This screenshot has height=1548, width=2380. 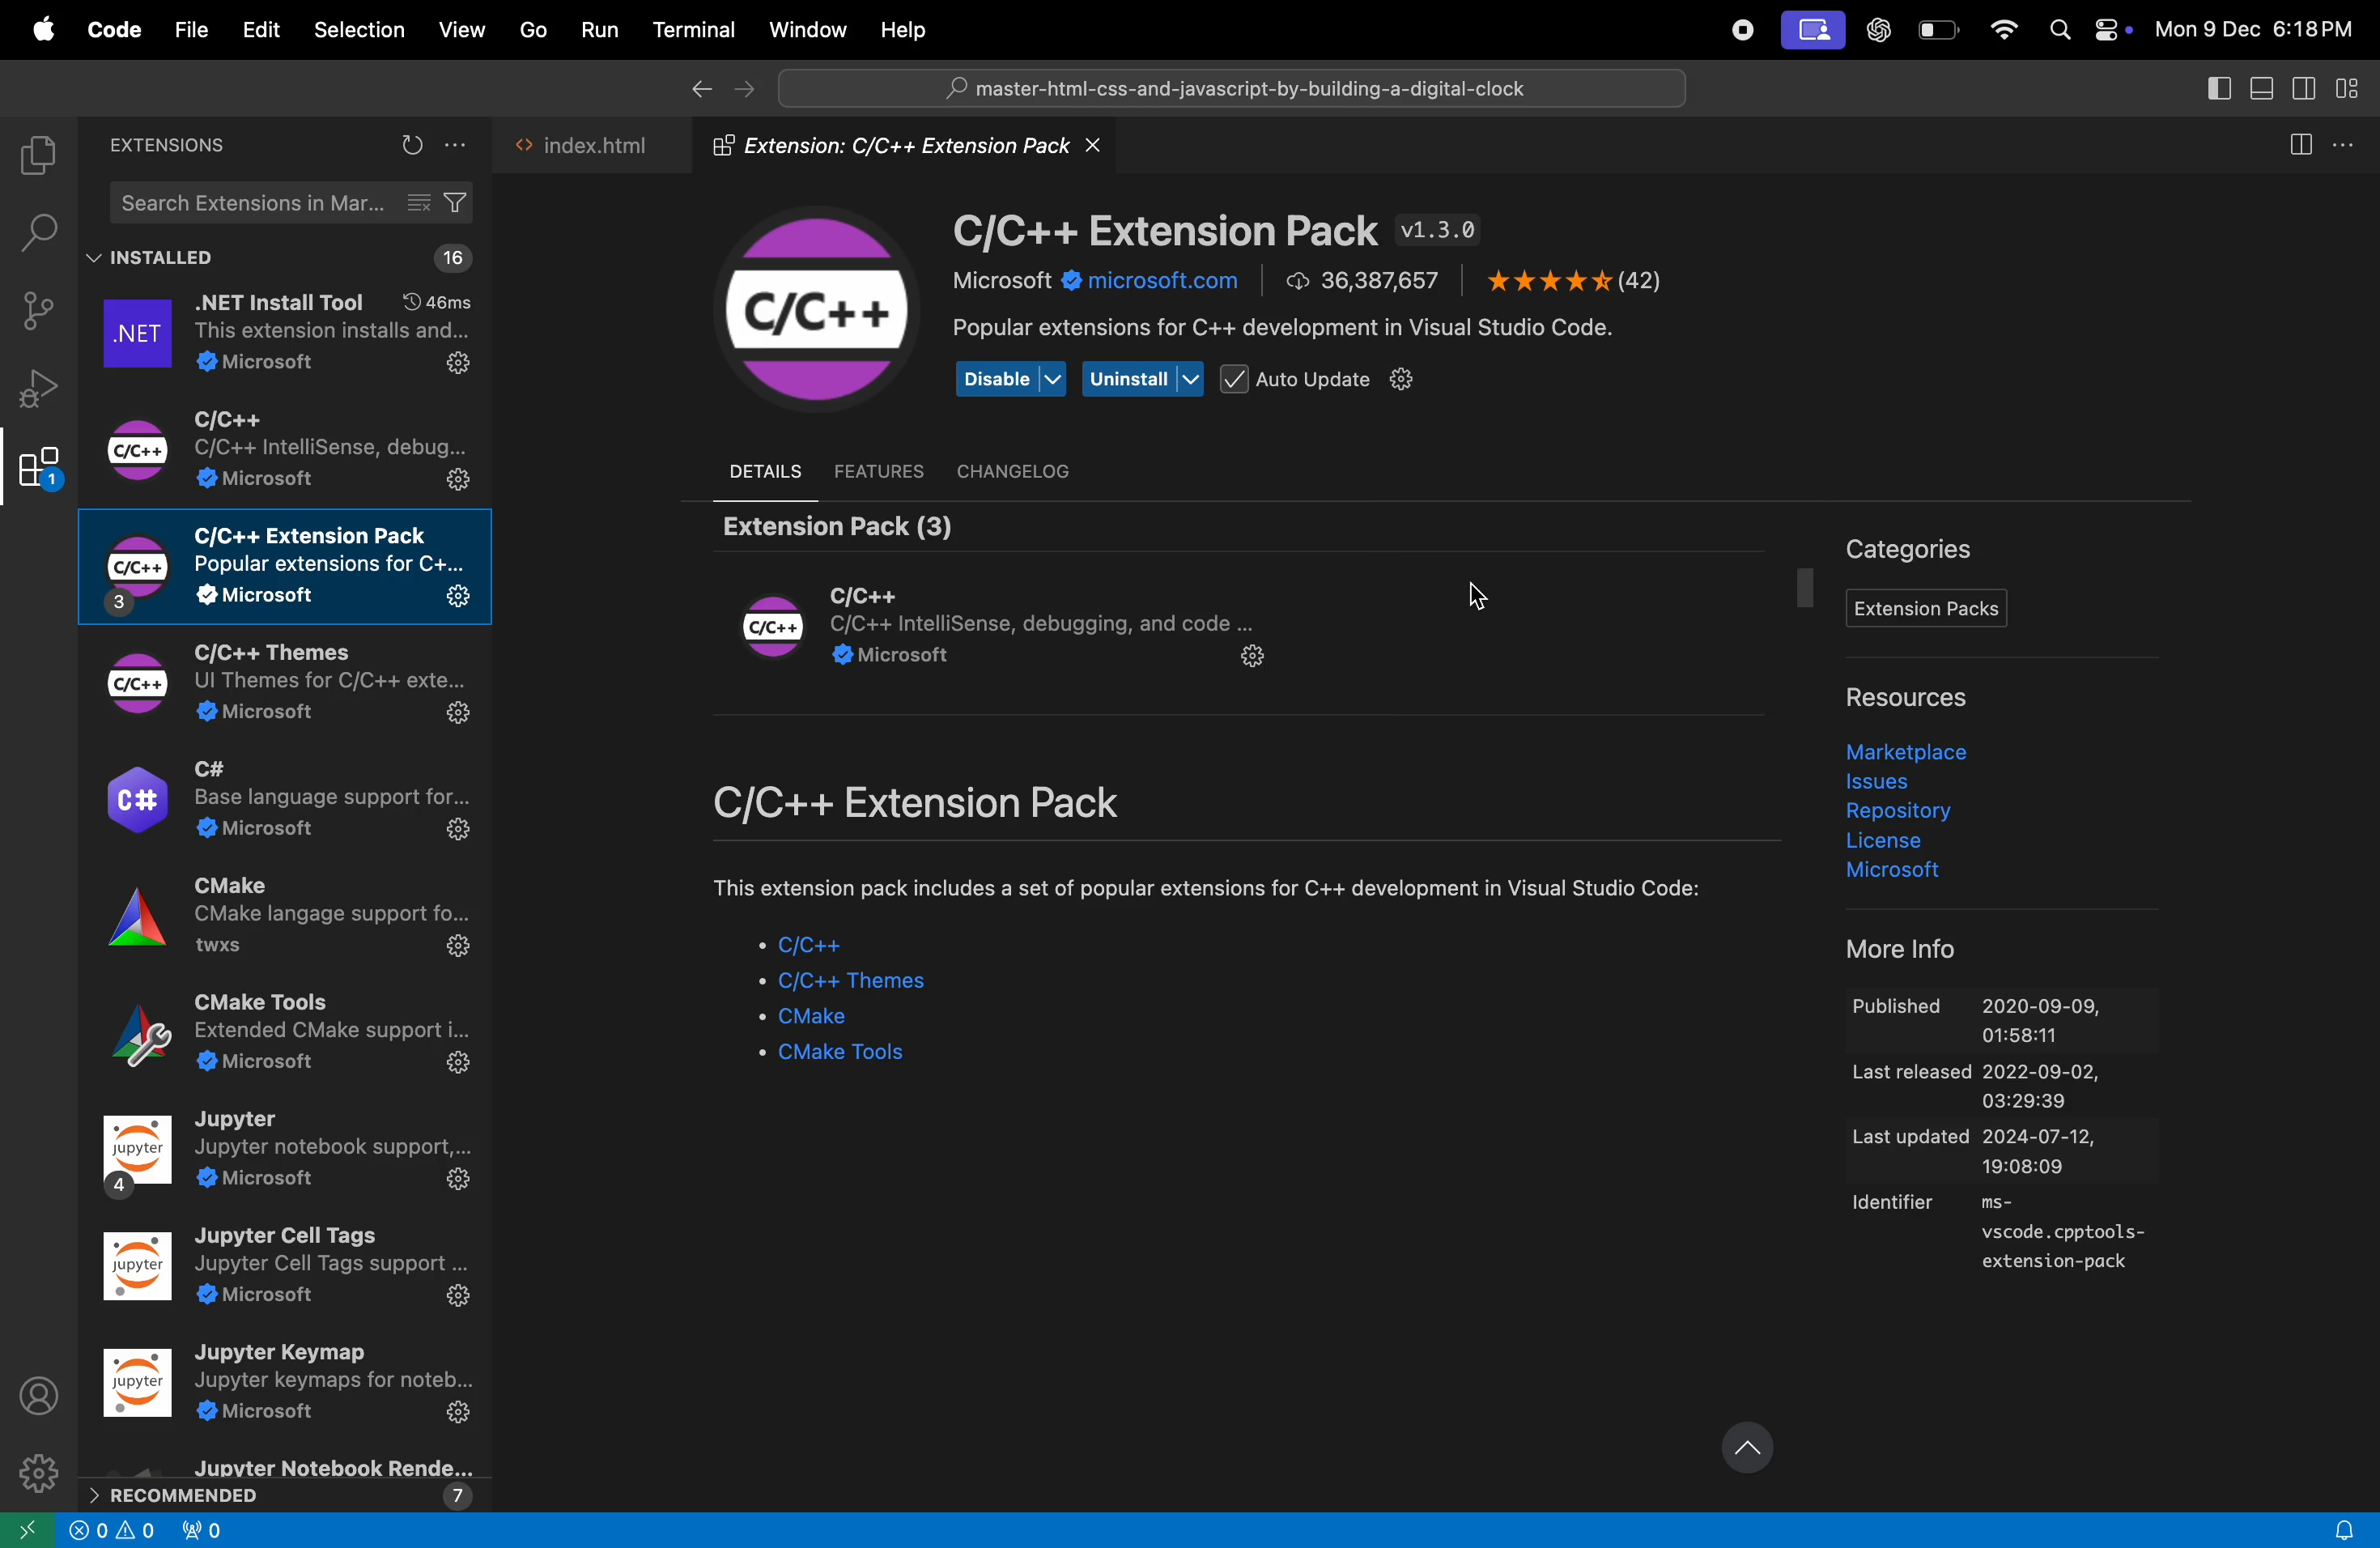 I want to click on Auto update, so click(x=1330, y=380).